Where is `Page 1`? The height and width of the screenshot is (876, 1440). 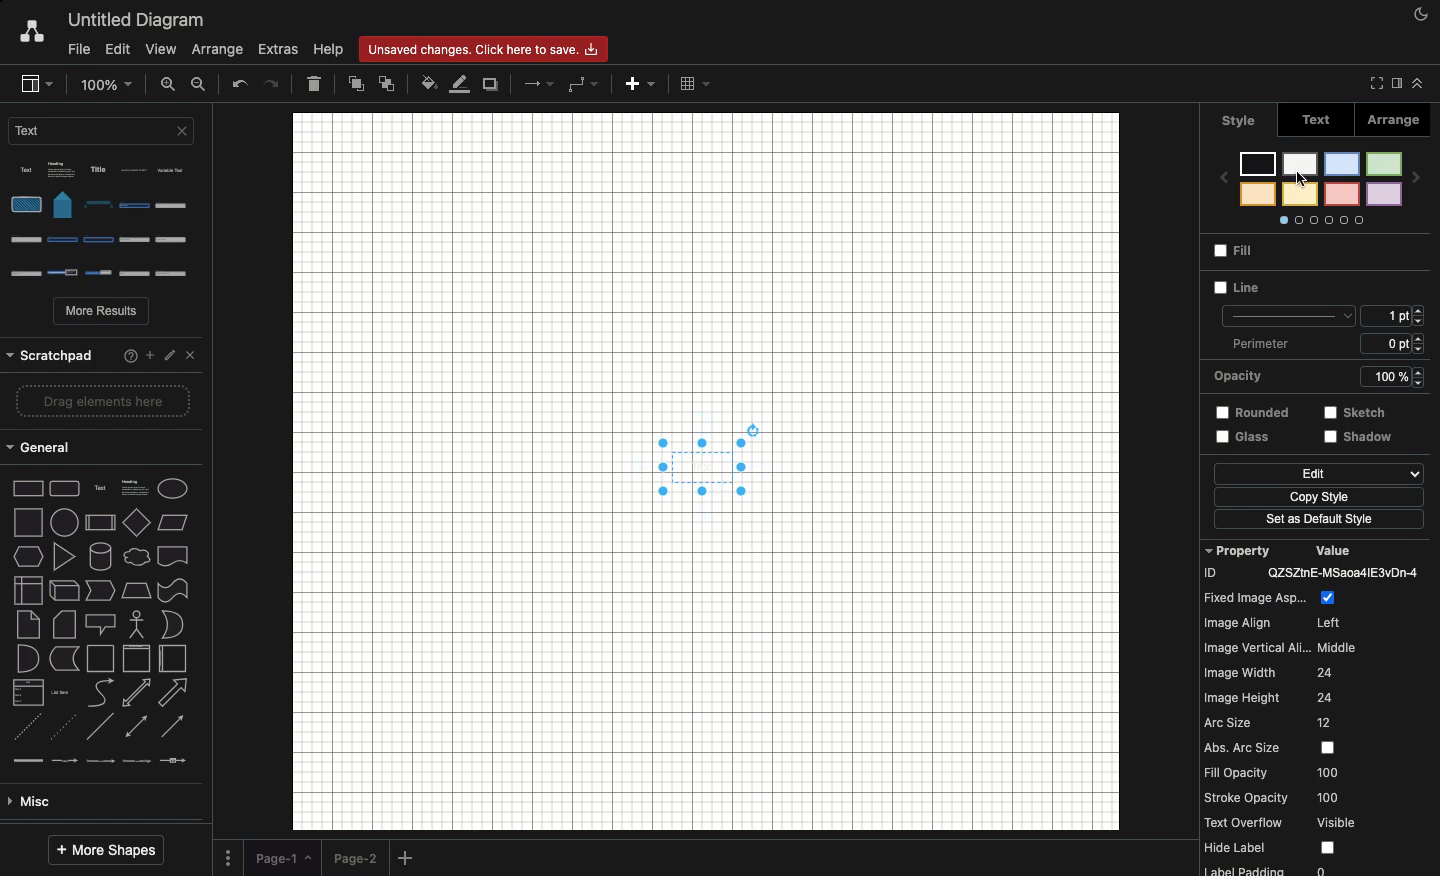 Page 1 is located at coordinates (282, 855).